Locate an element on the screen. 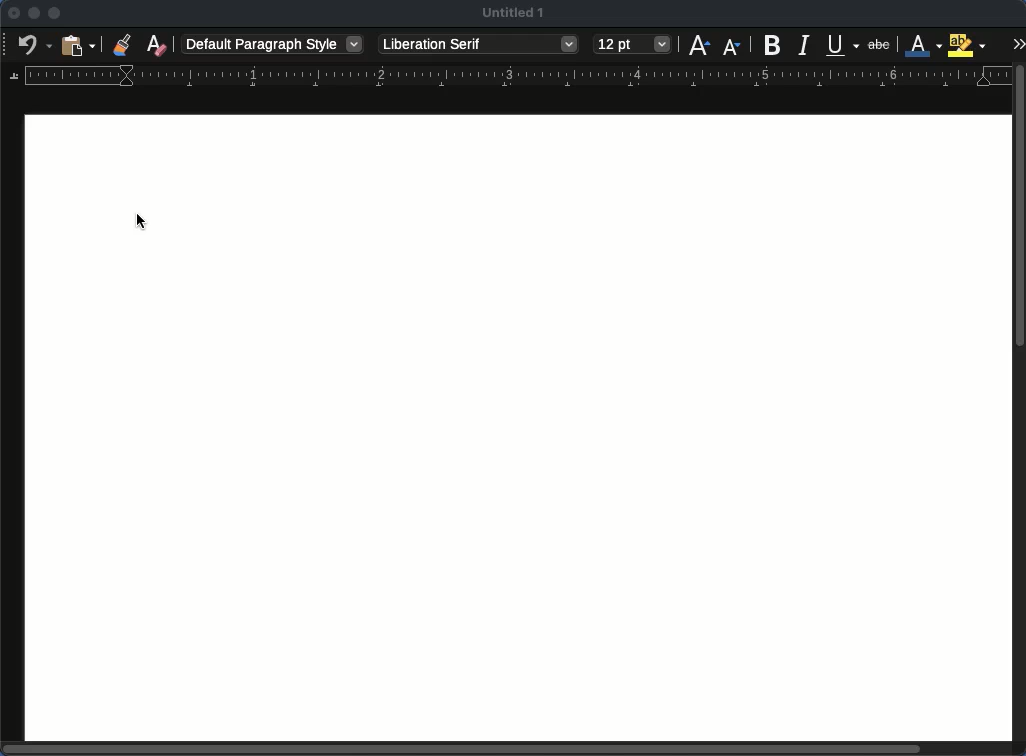 This screenshot has height=756, width=1026. expand is located at coordinates (1018, 45).